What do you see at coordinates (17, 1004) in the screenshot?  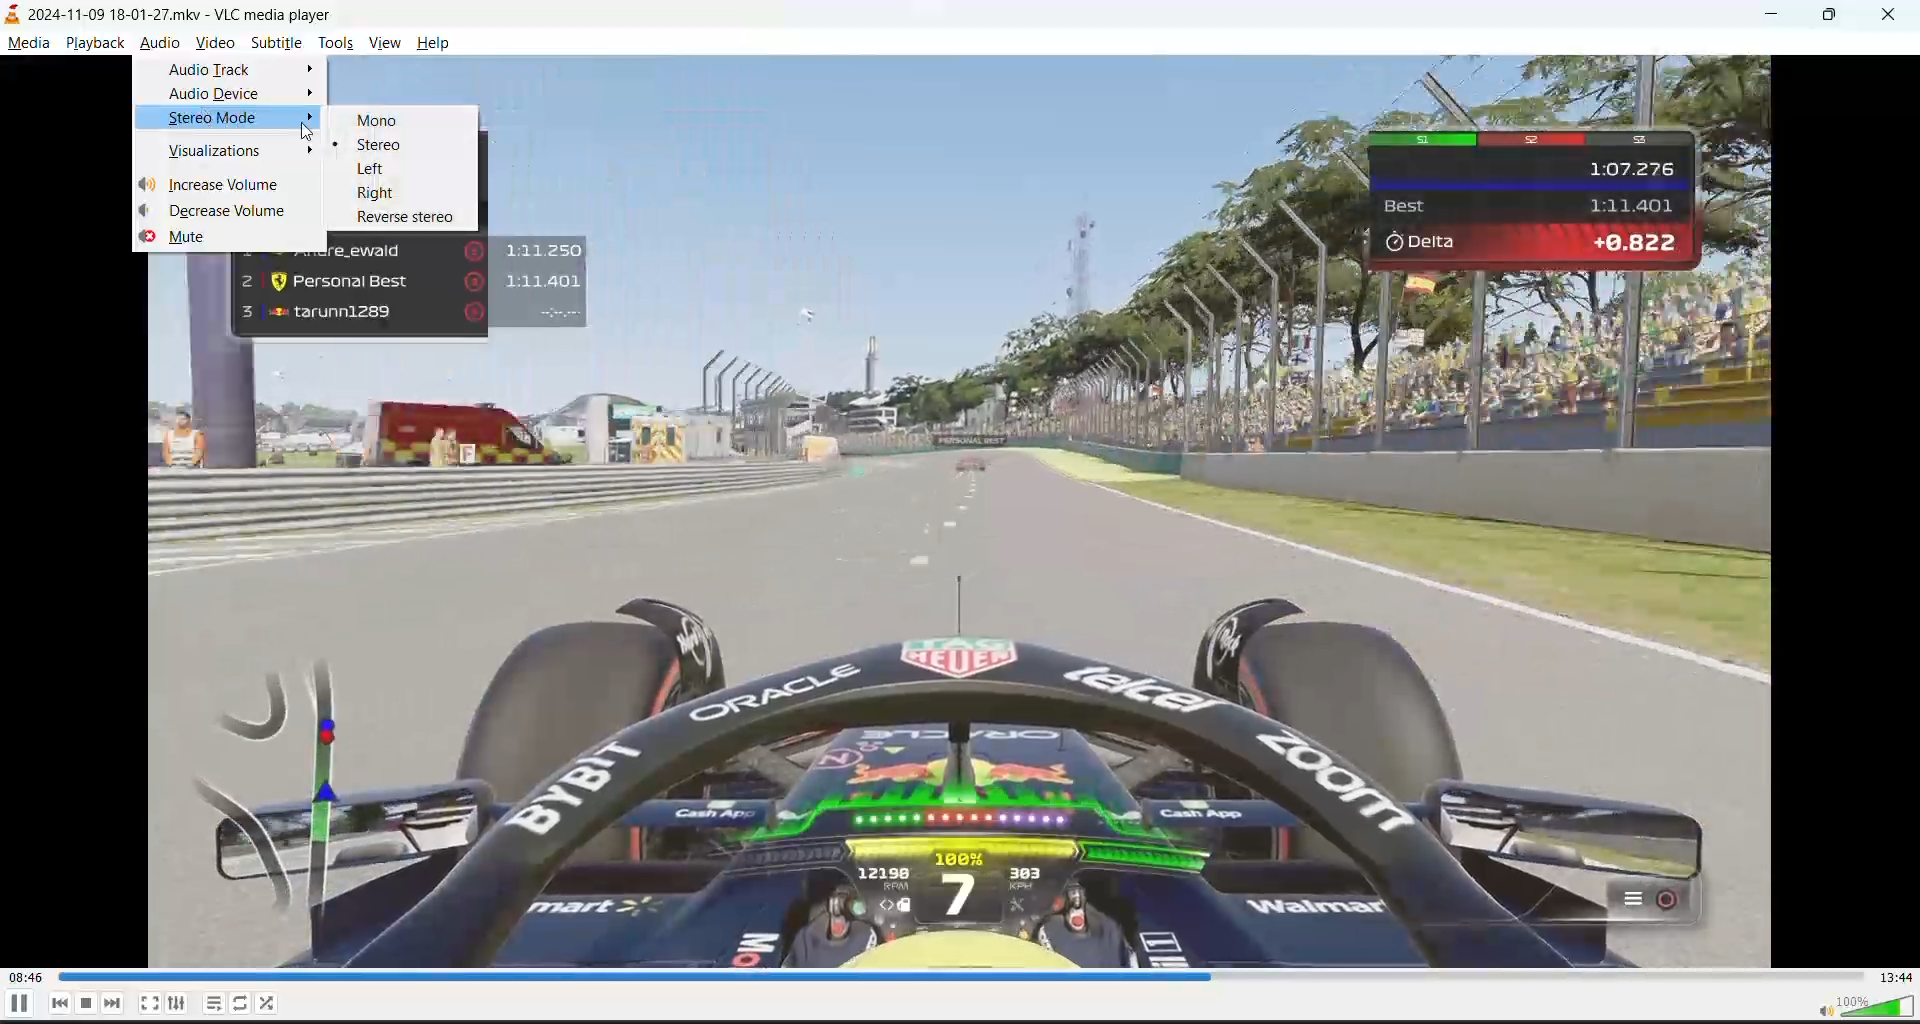 I see `pause` at bounding box center [17, 1004].